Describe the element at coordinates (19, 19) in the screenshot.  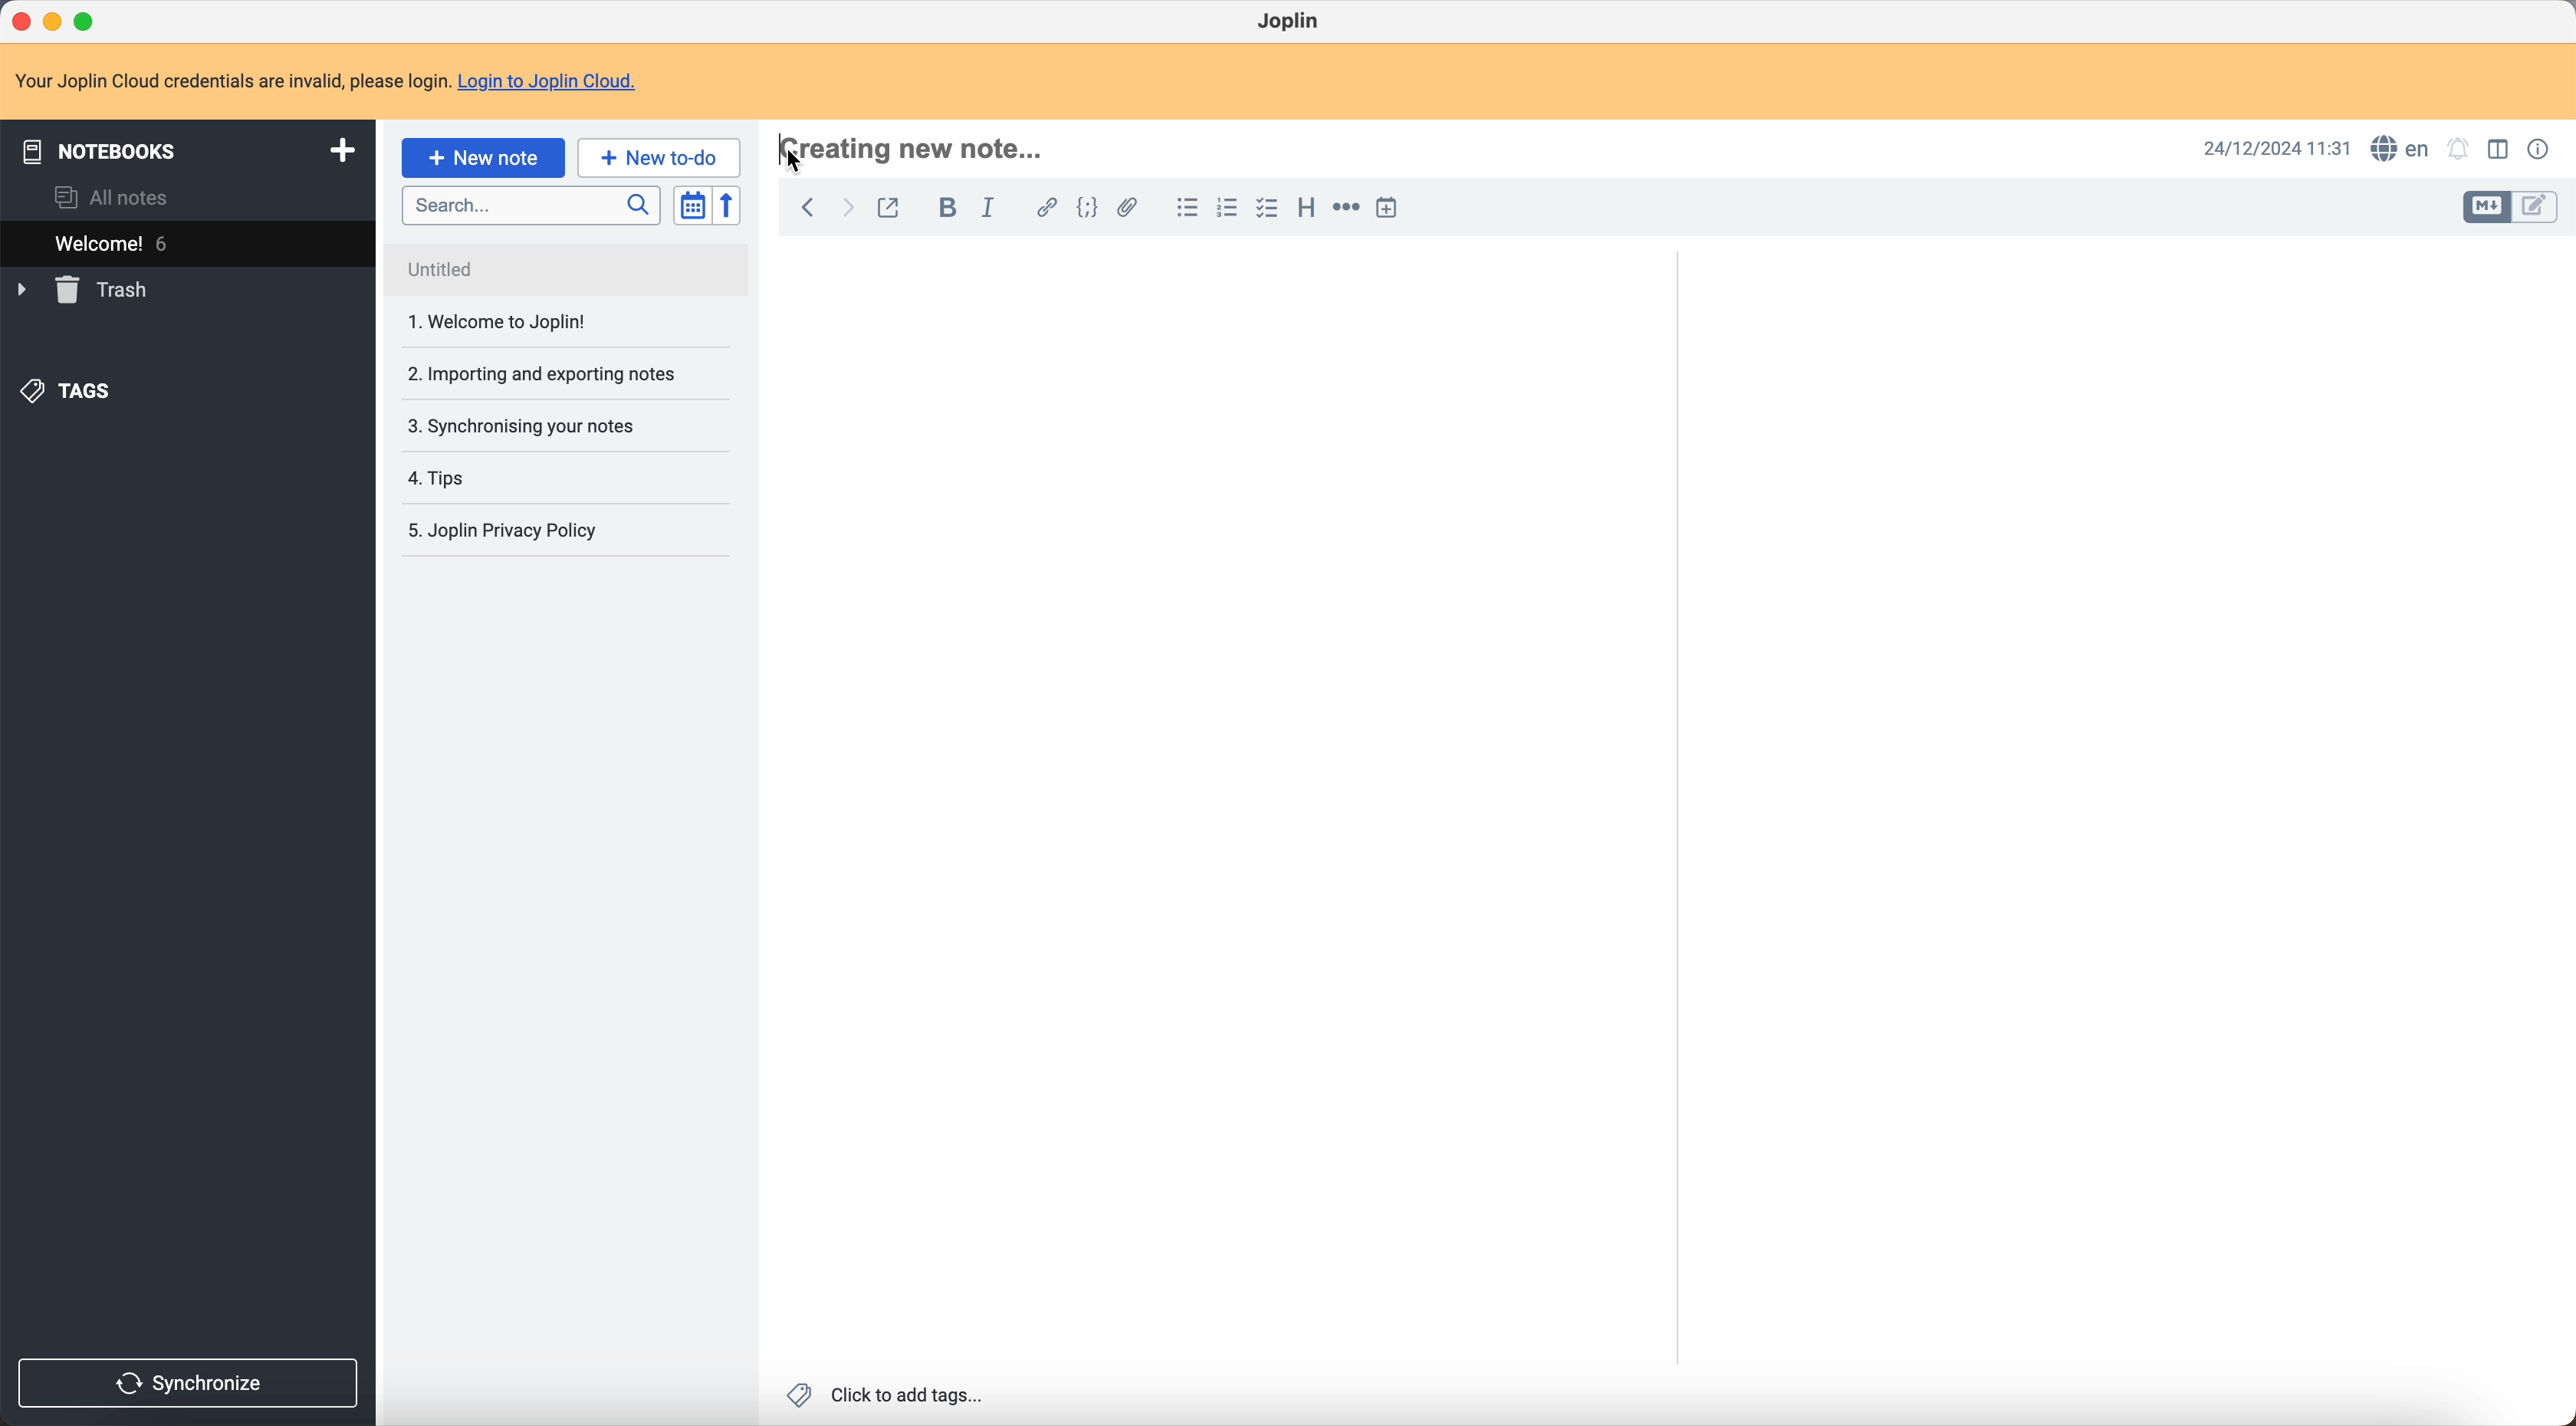
I see `close Joplin` at that location.